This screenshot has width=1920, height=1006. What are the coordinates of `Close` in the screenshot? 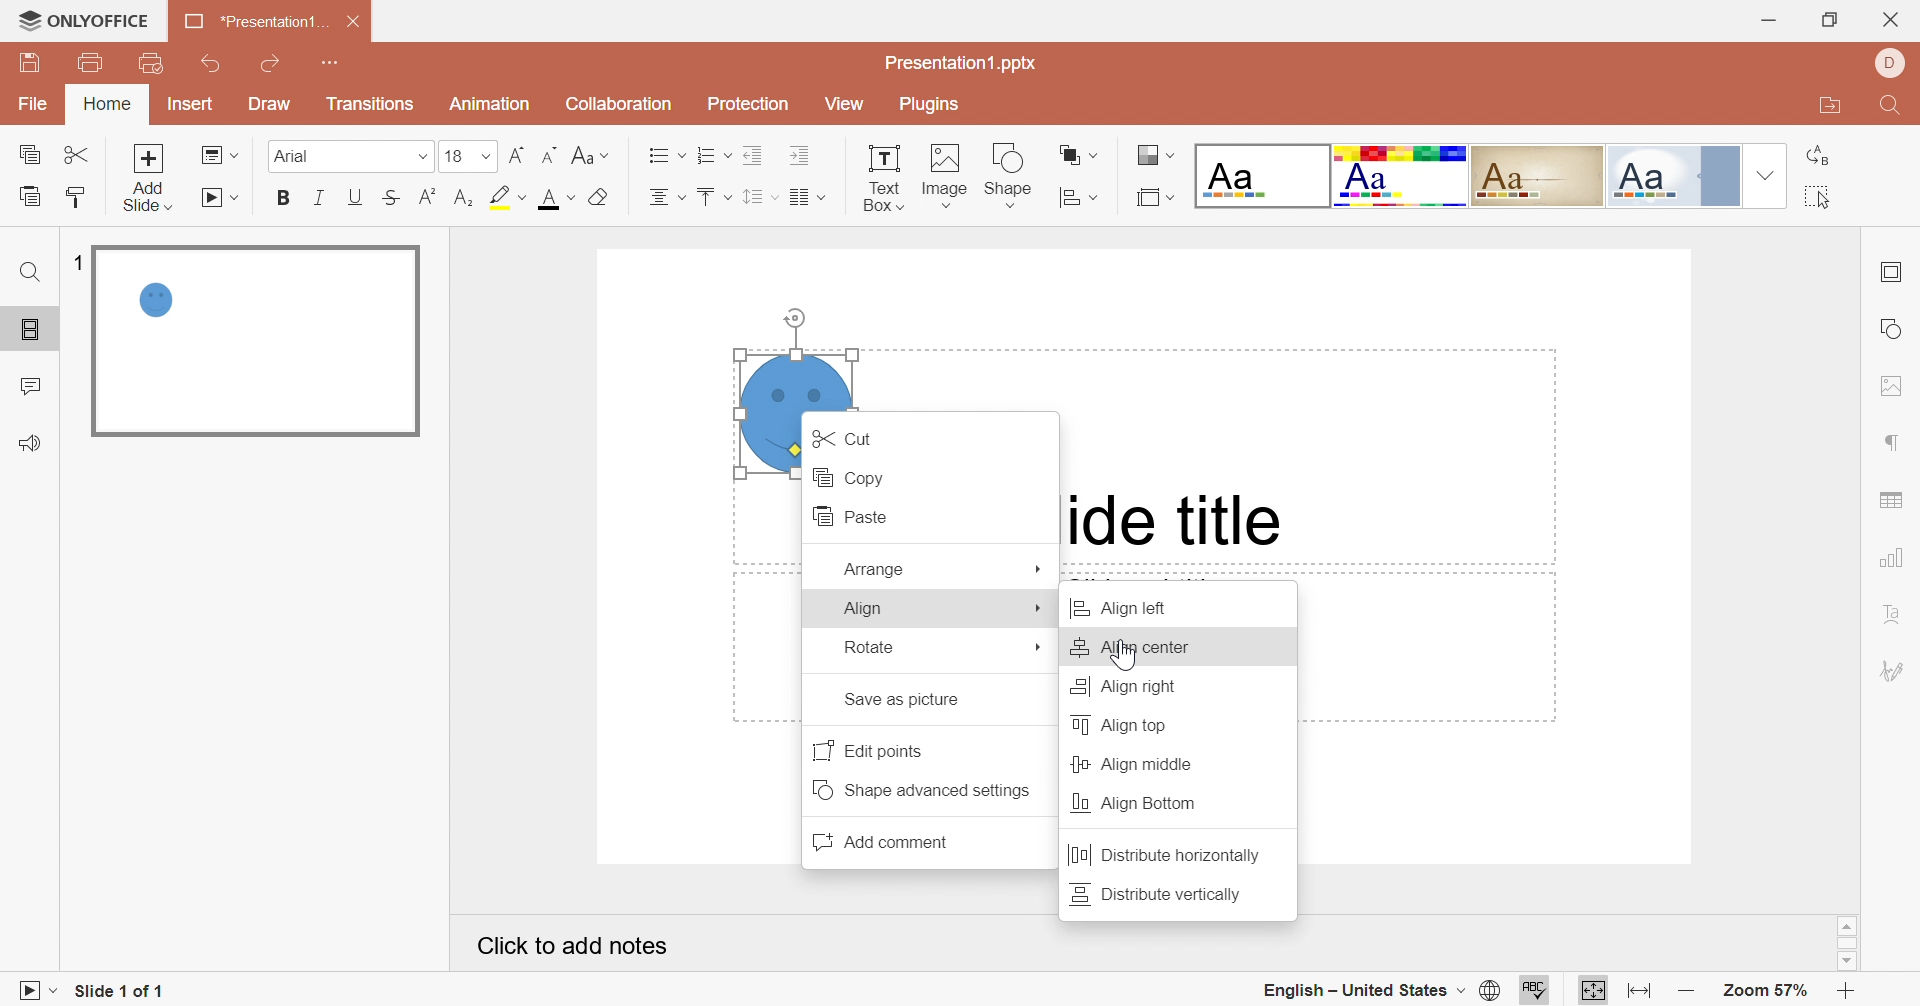 It's located at (1893, 19).